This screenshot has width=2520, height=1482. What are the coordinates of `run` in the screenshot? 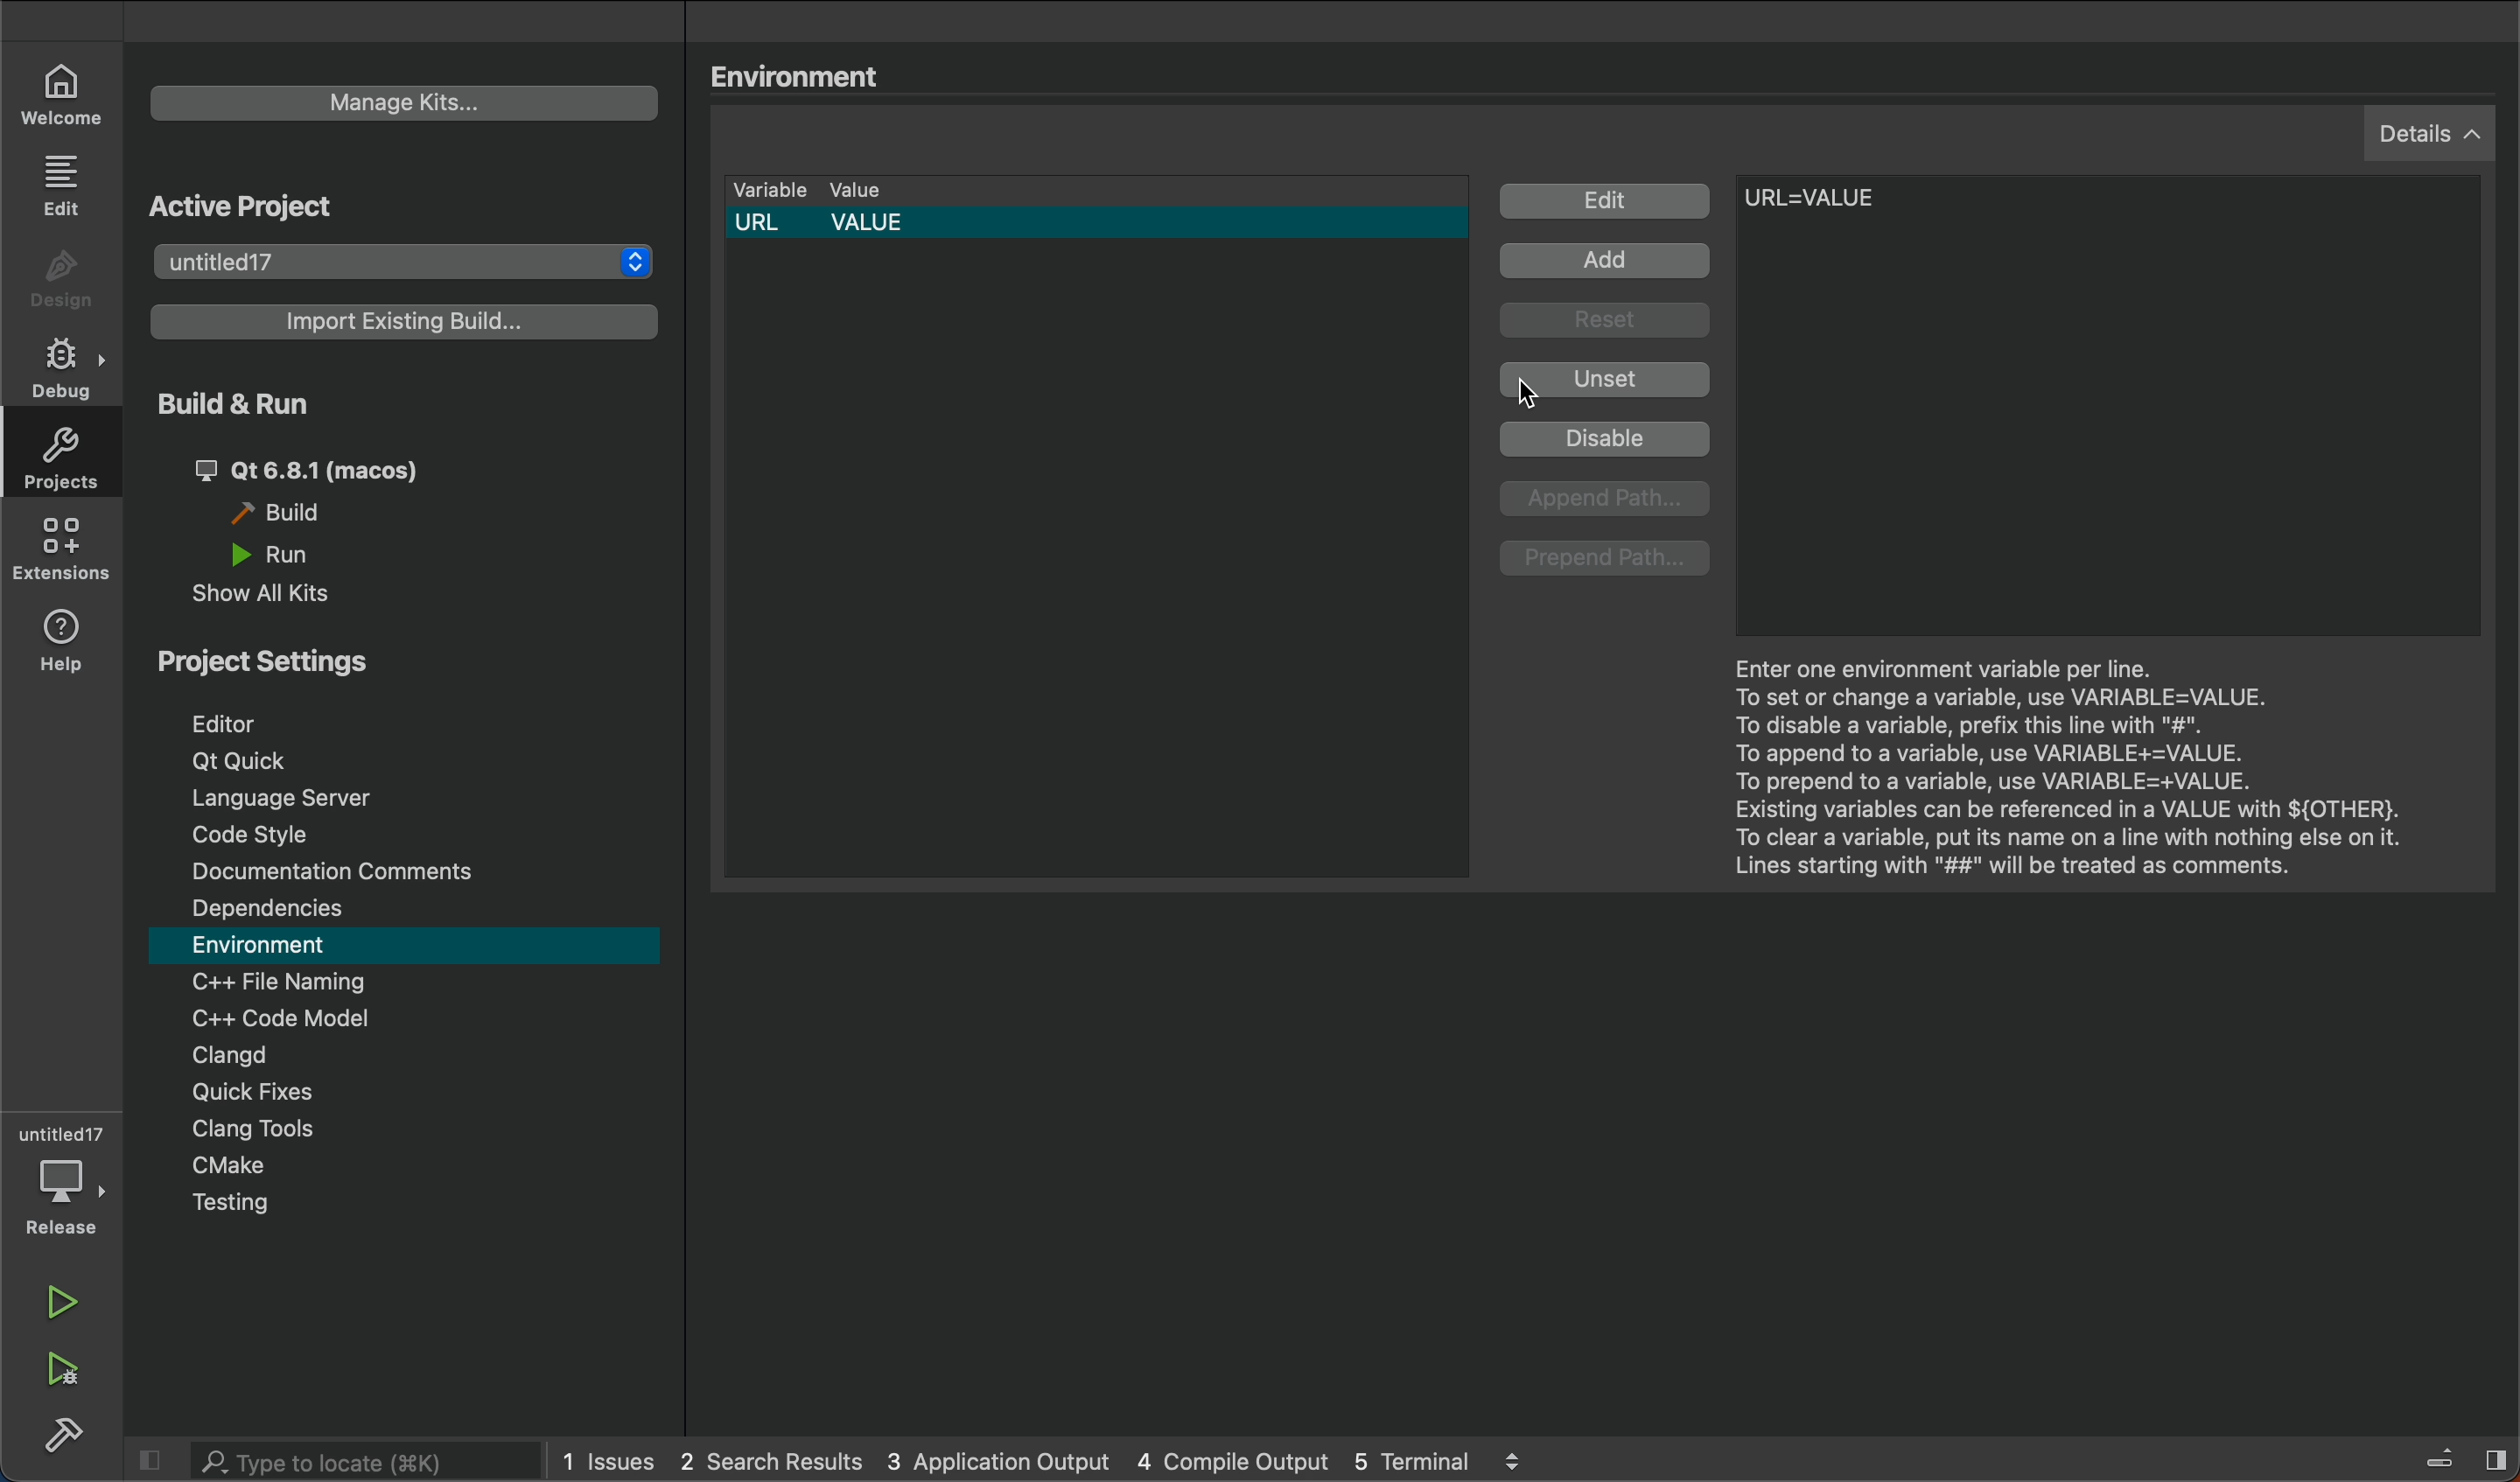 It's located at (280, 556).